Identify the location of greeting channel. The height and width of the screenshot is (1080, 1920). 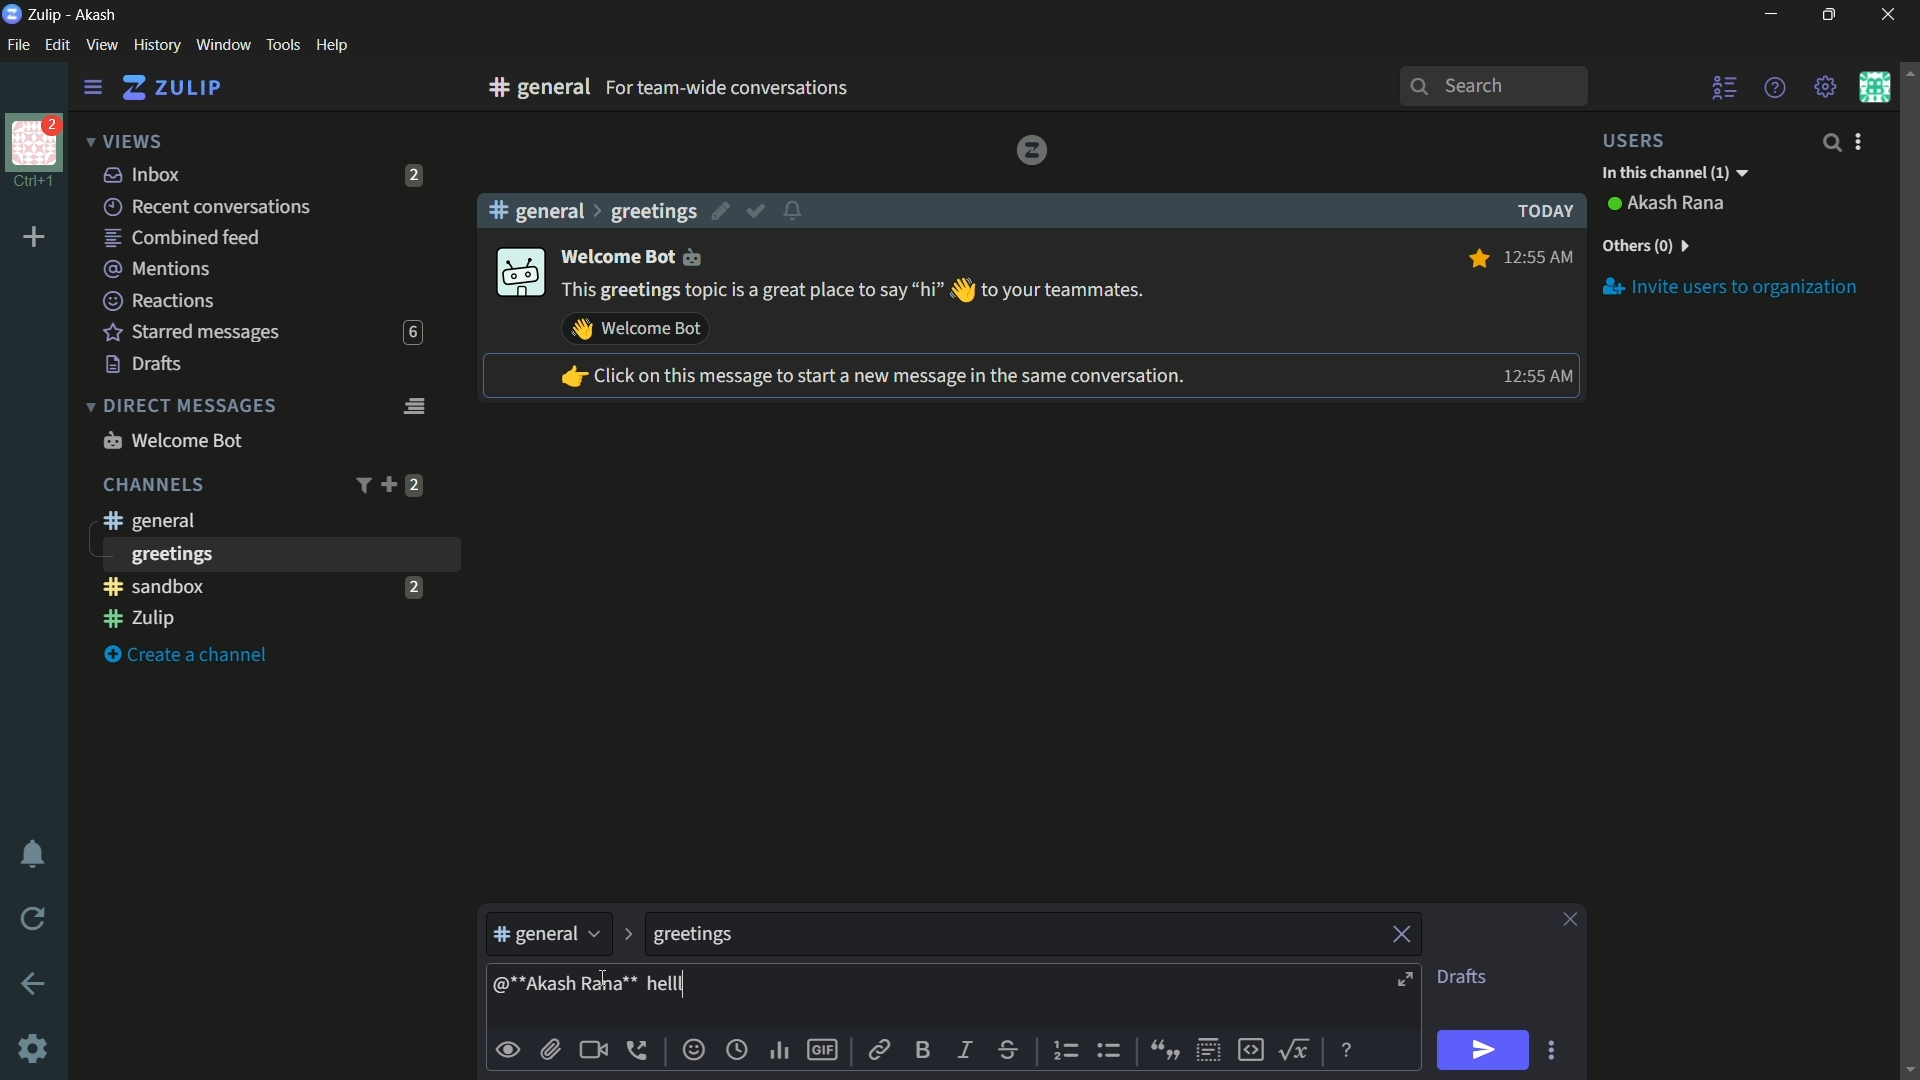
(279, 554).